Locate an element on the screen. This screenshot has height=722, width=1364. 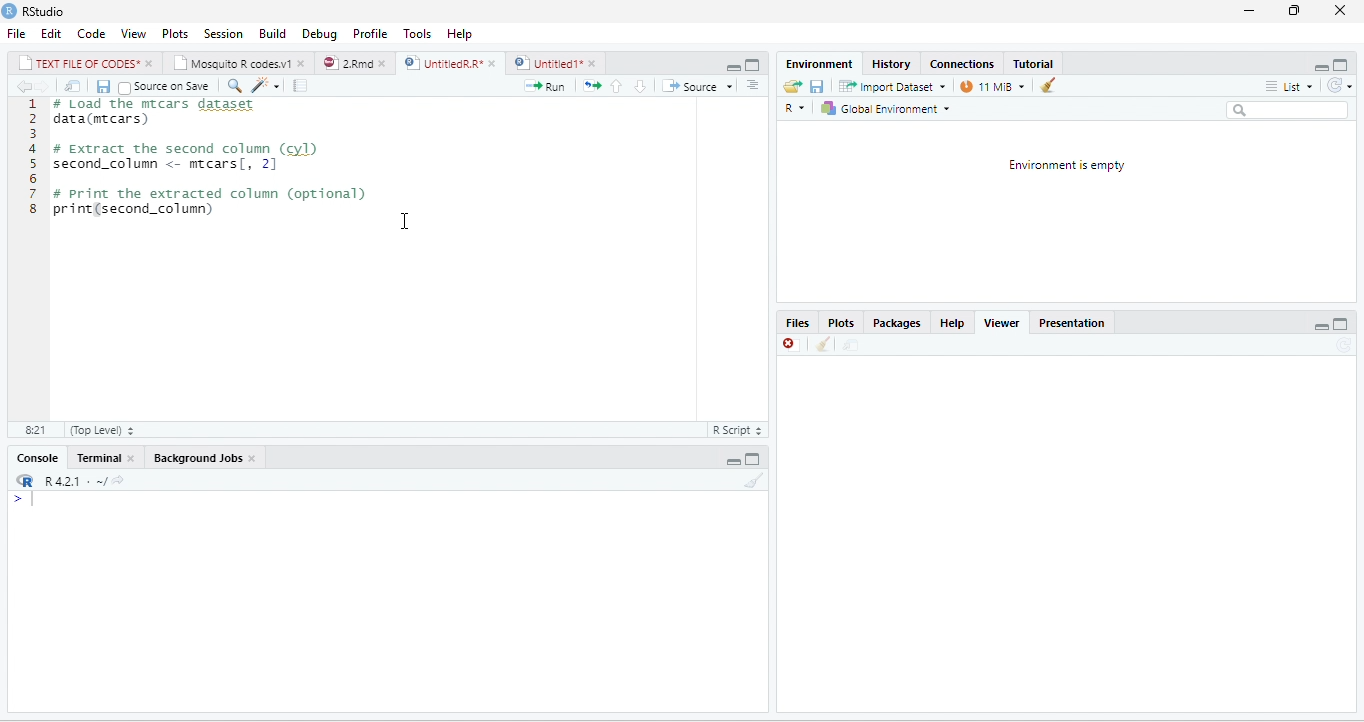
Viewer is located at coordinates (1007, 323).